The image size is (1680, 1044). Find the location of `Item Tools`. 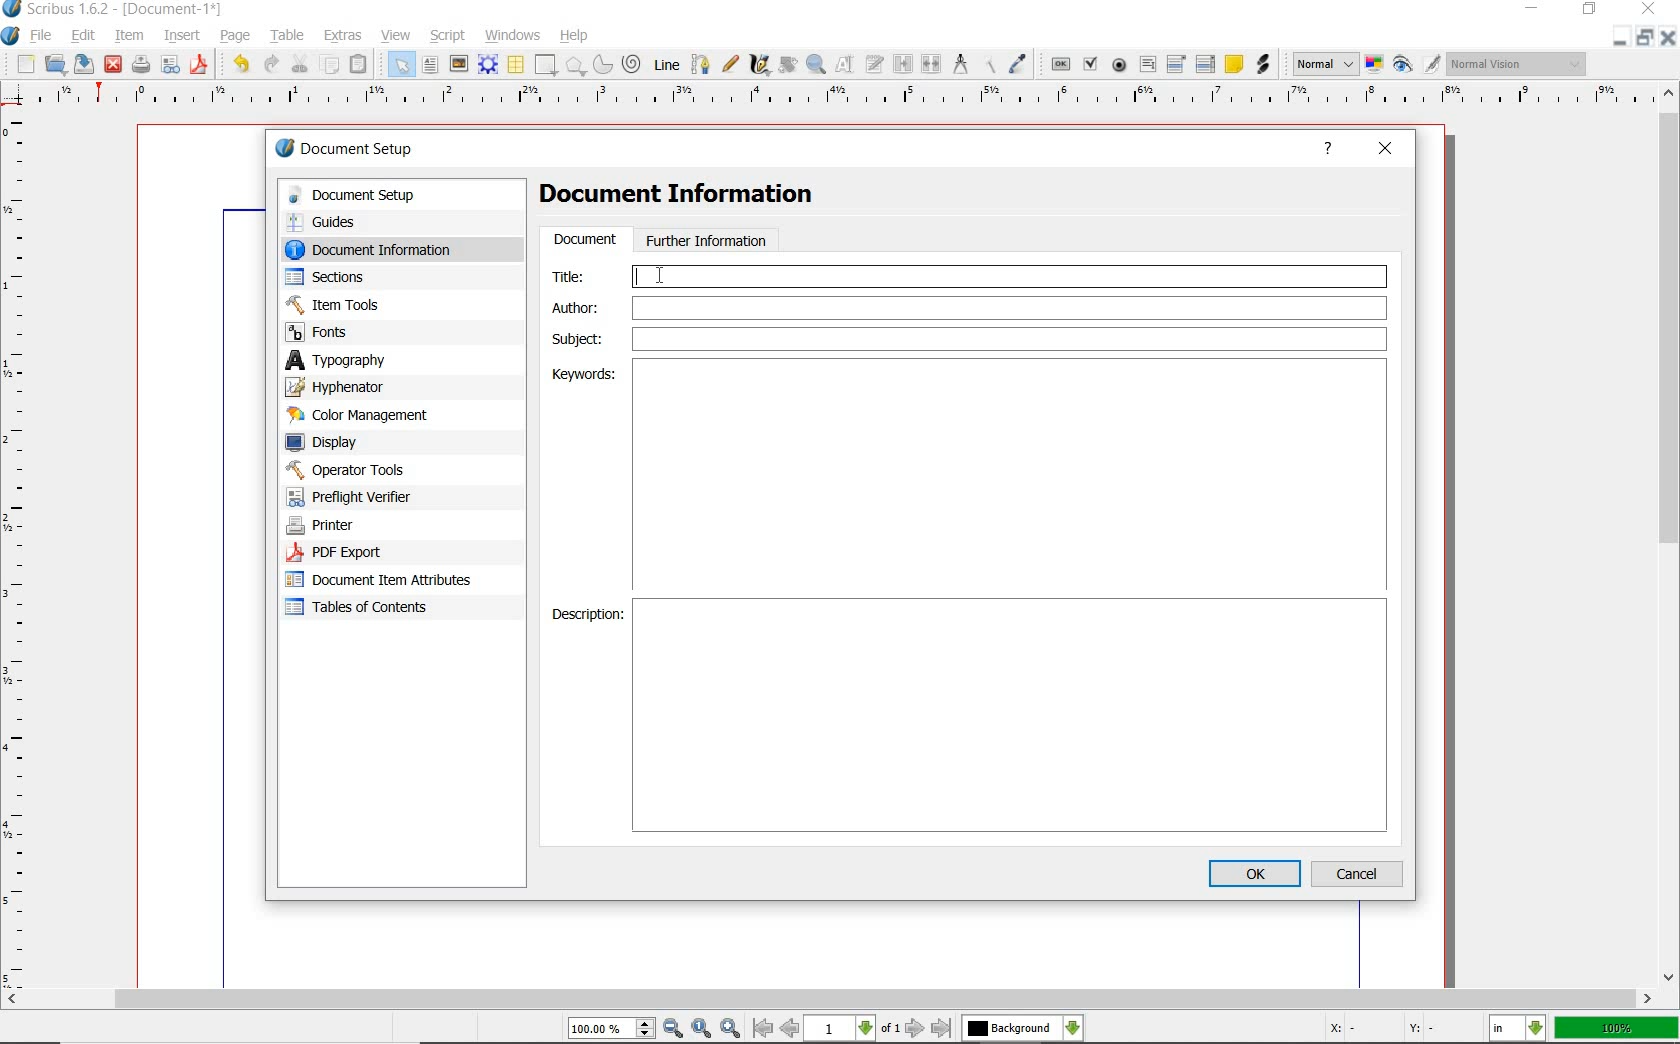

Item Tools is located at coordinates (379, 304).